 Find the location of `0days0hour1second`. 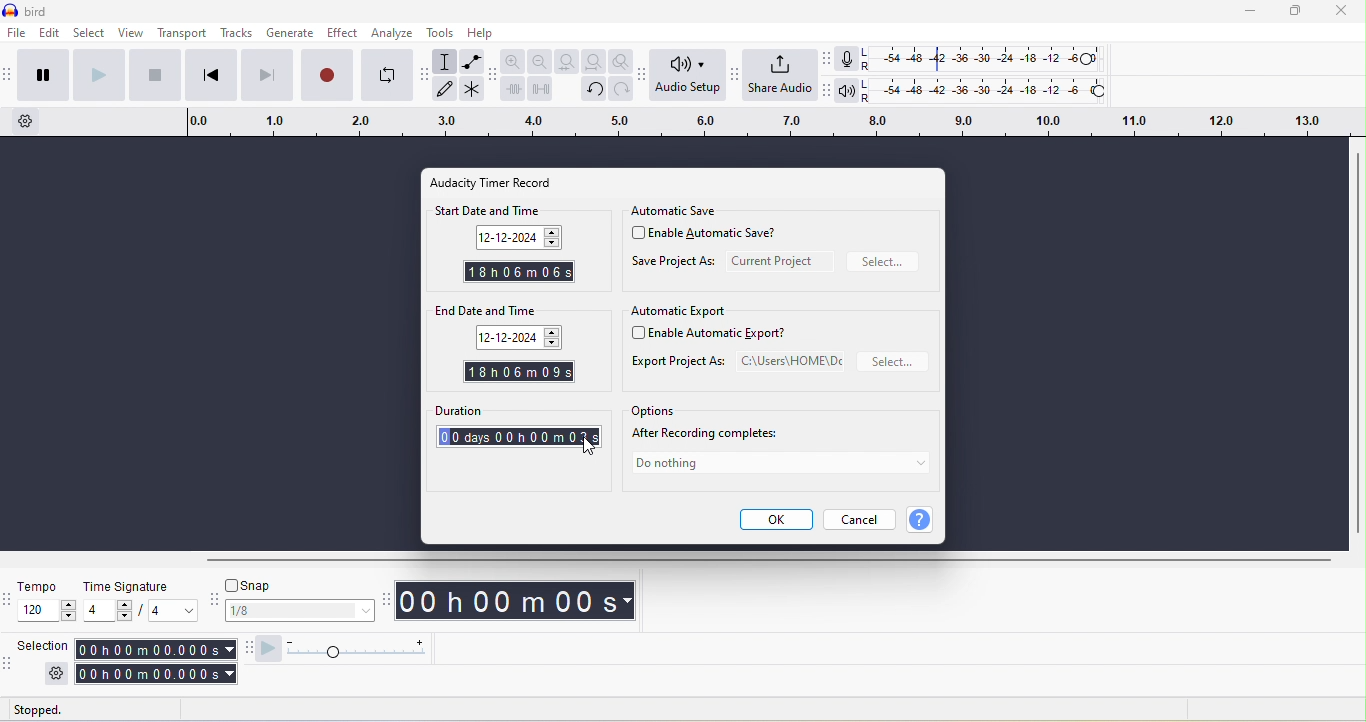

0days0hour1second is located at coordinates (515, 438).